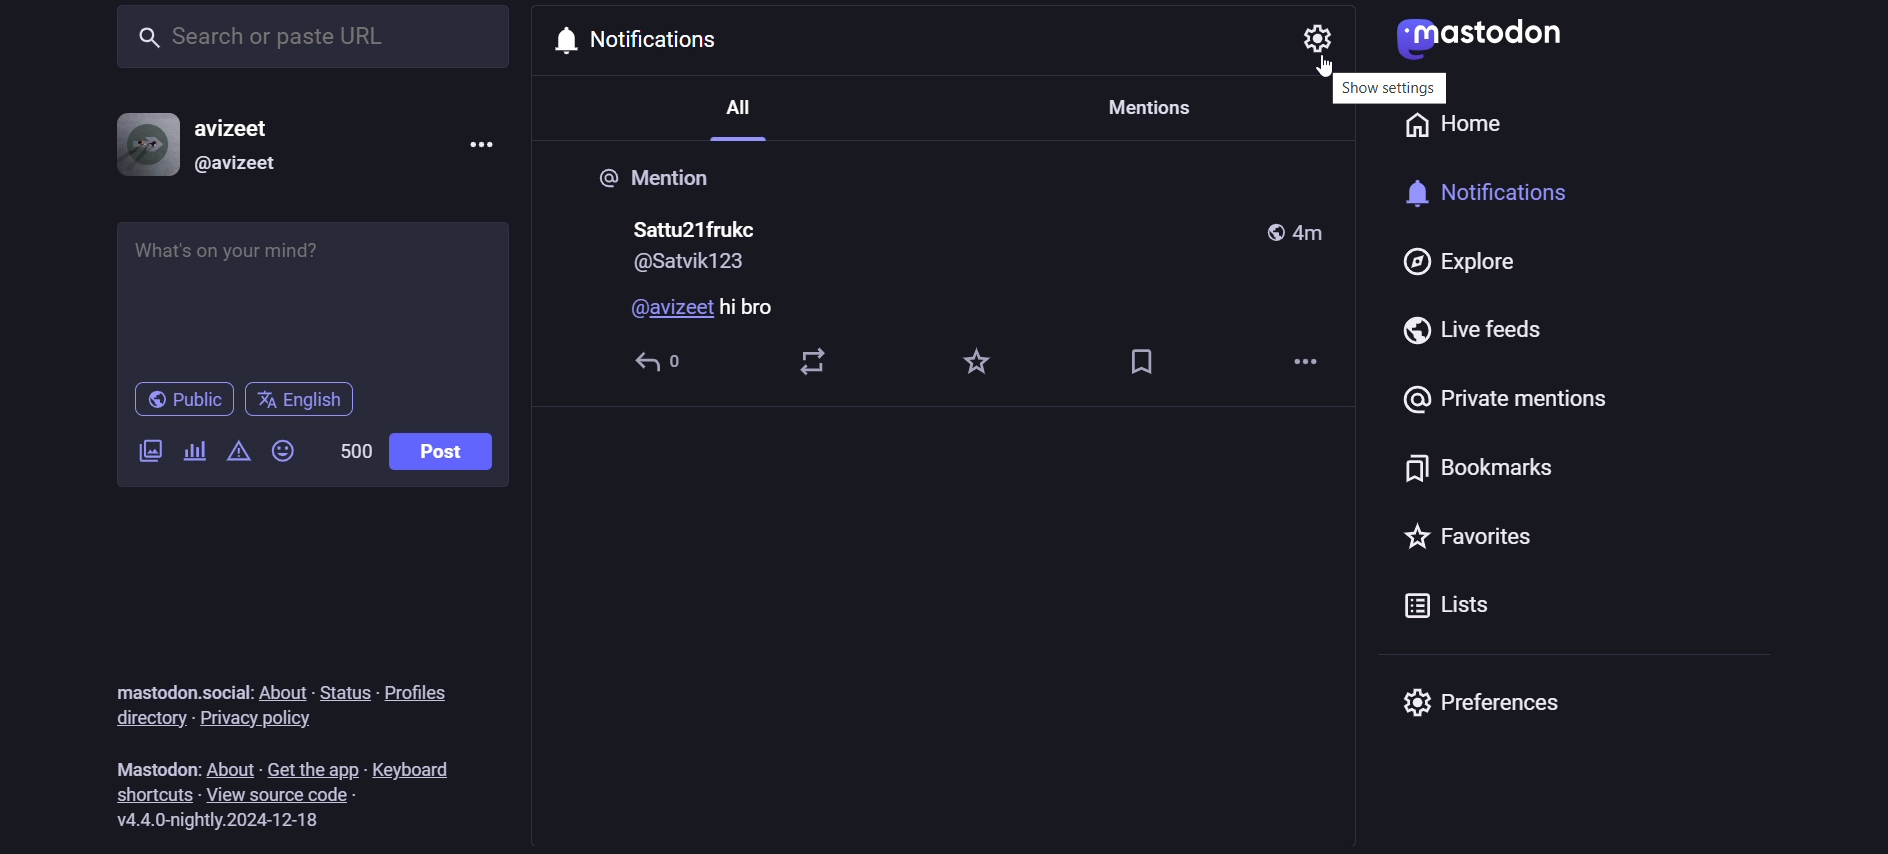 The height and width of the screenshot is (854, 1888). Describe the element at coordinates (426, 770) in the screenshot. I see `keyboard` at that location.